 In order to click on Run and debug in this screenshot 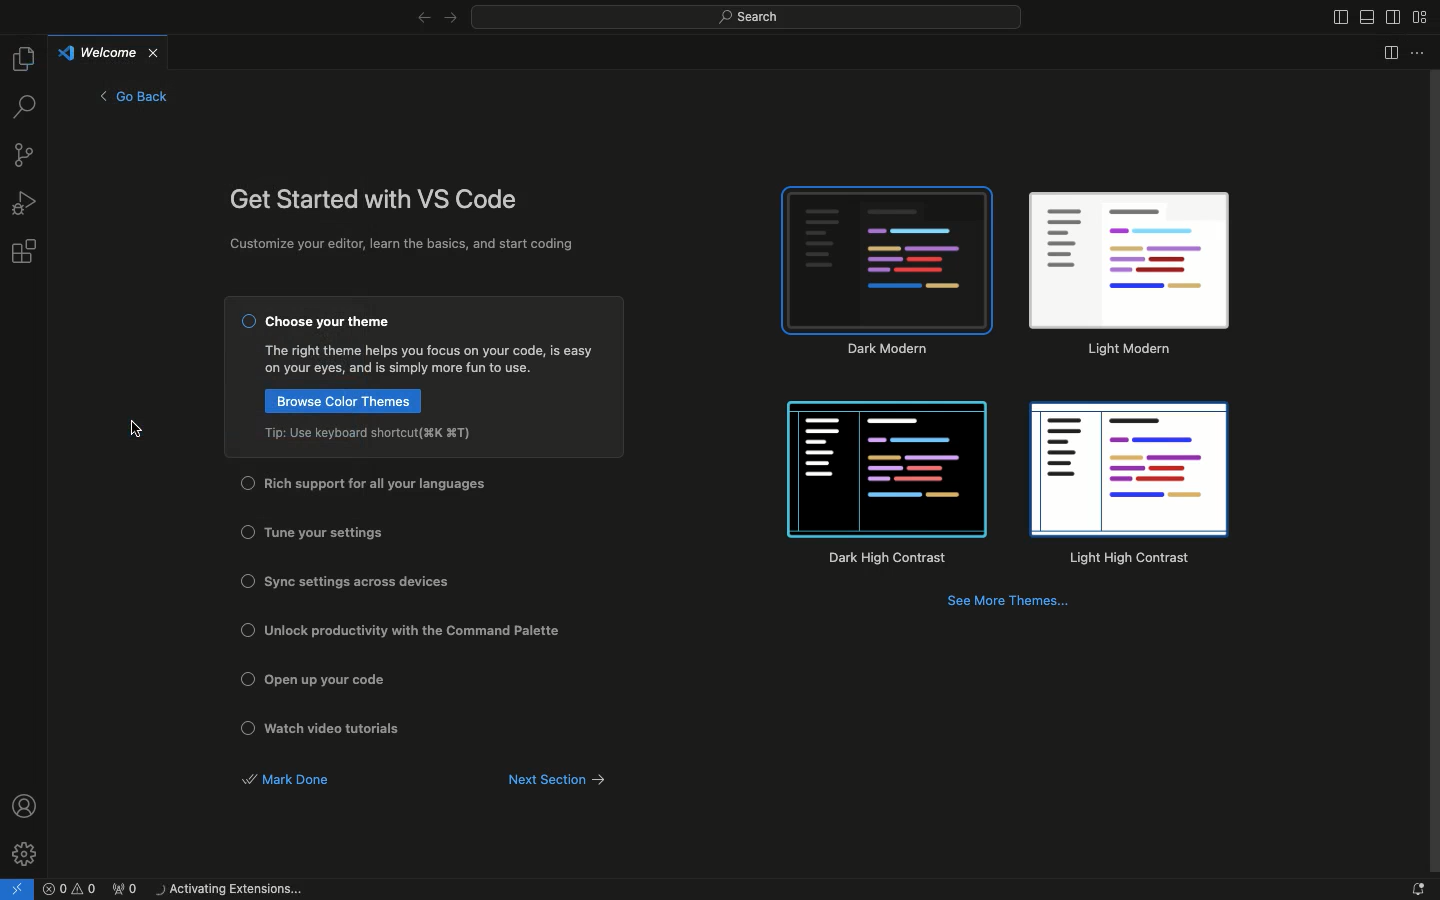, I will do `click(26, 202)`.